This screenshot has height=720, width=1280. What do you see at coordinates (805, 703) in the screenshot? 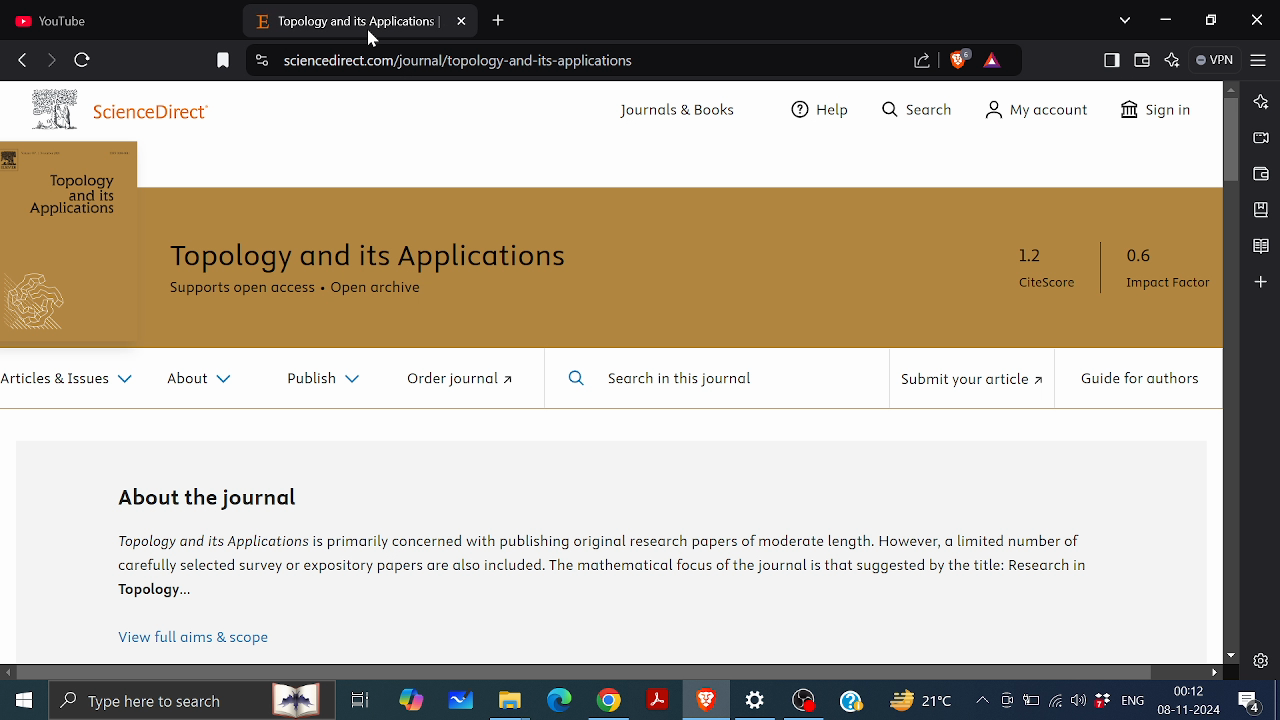
I see `OBS recorder` at bounding box center [805, 703].